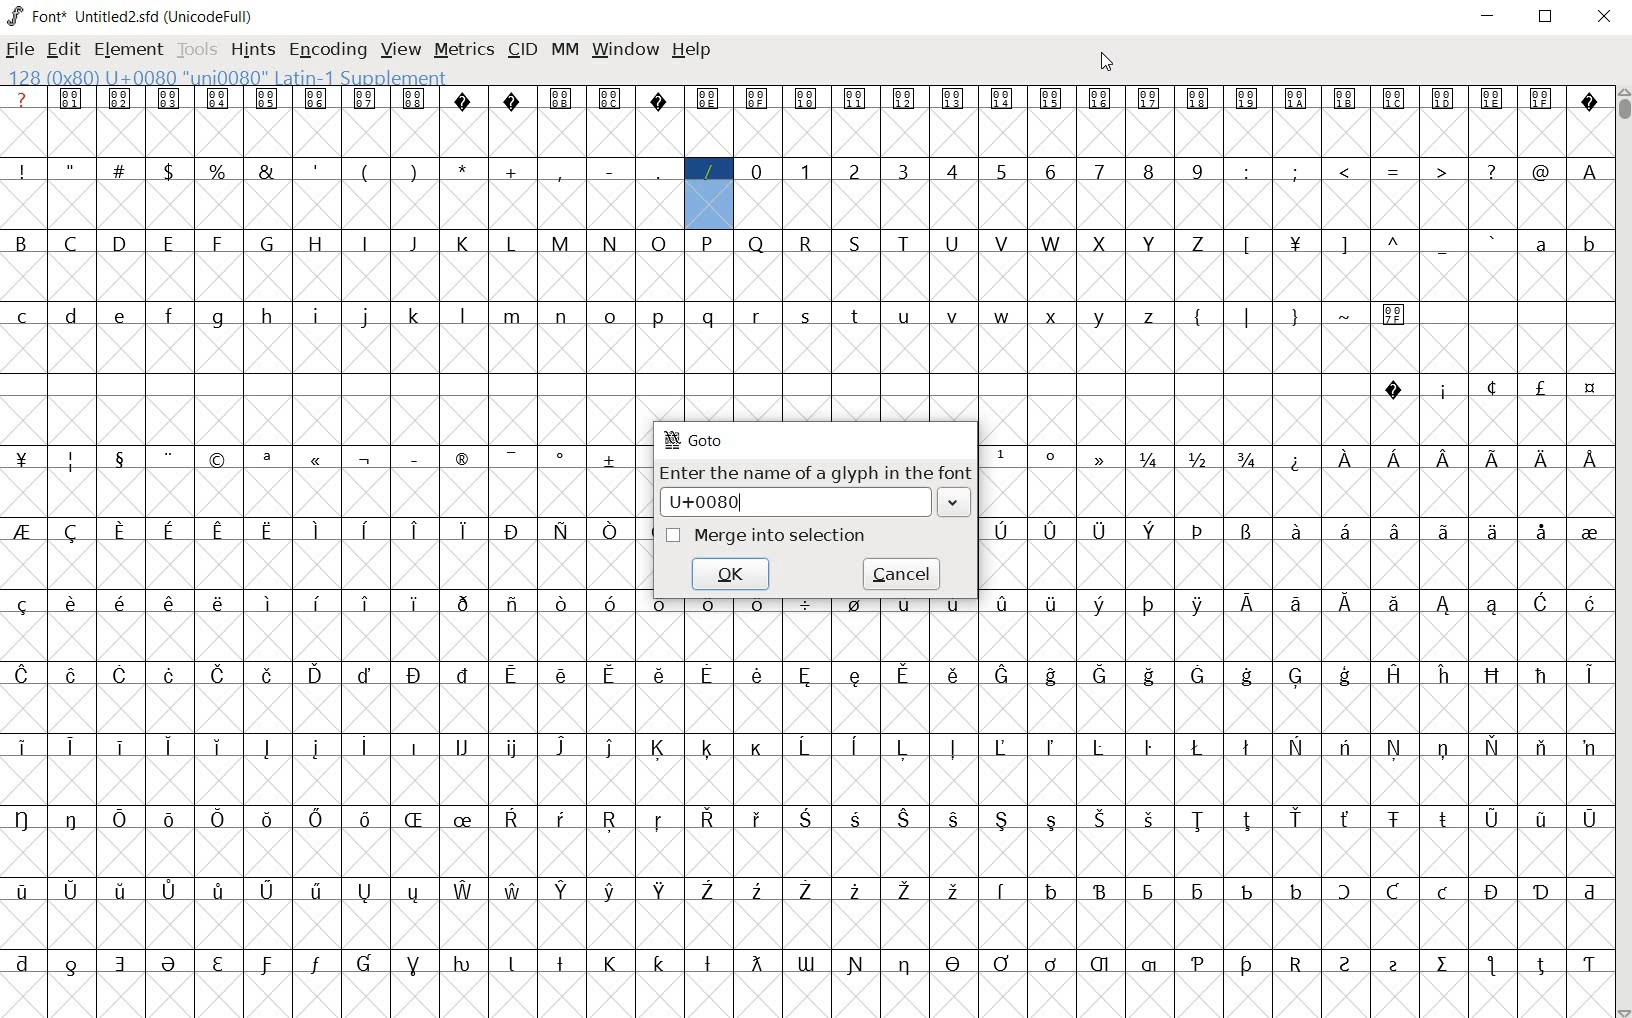 The image size is (1632, 1018). I want to click on glyph, so click(413, 244).